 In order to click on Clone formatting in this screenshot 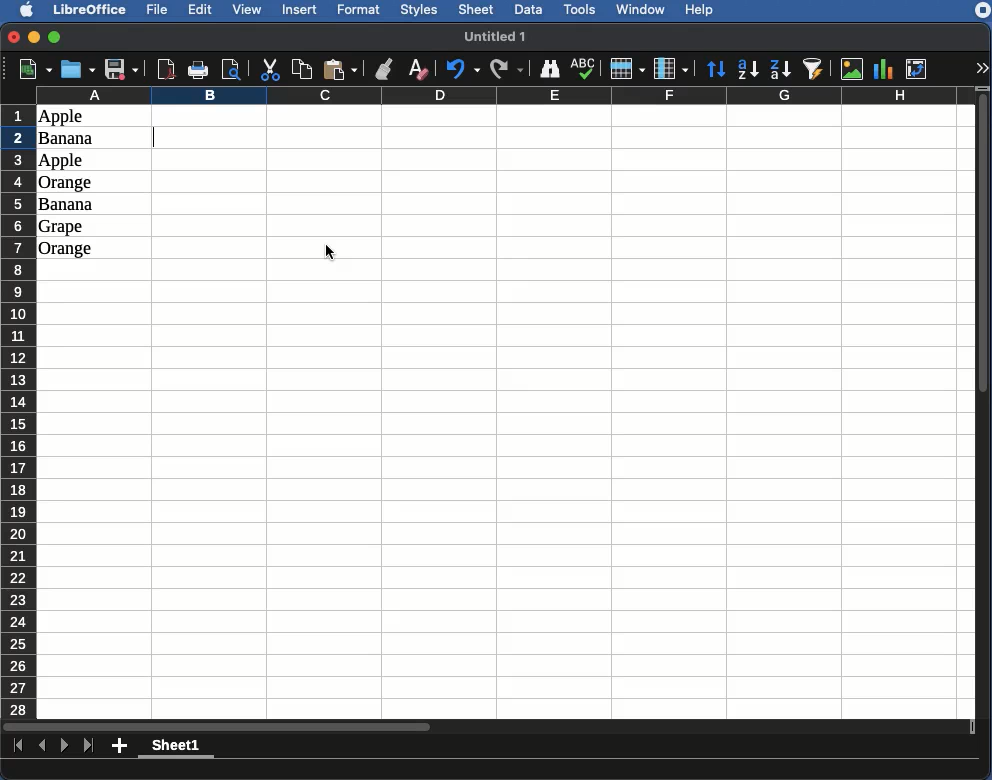, I will do `click(384, 69)`.